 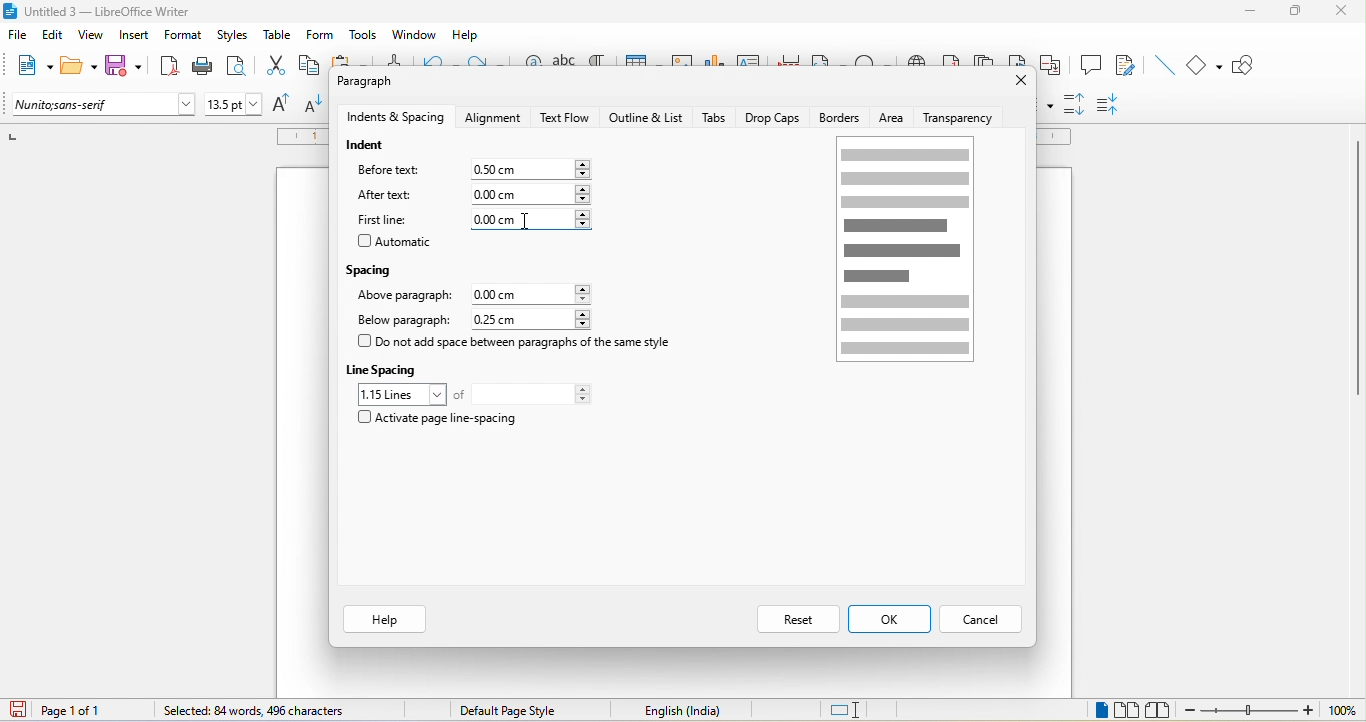 What do you see at coordinates (906, 250) in the screenshot?
I see `page` at bounding box center [906, 250].